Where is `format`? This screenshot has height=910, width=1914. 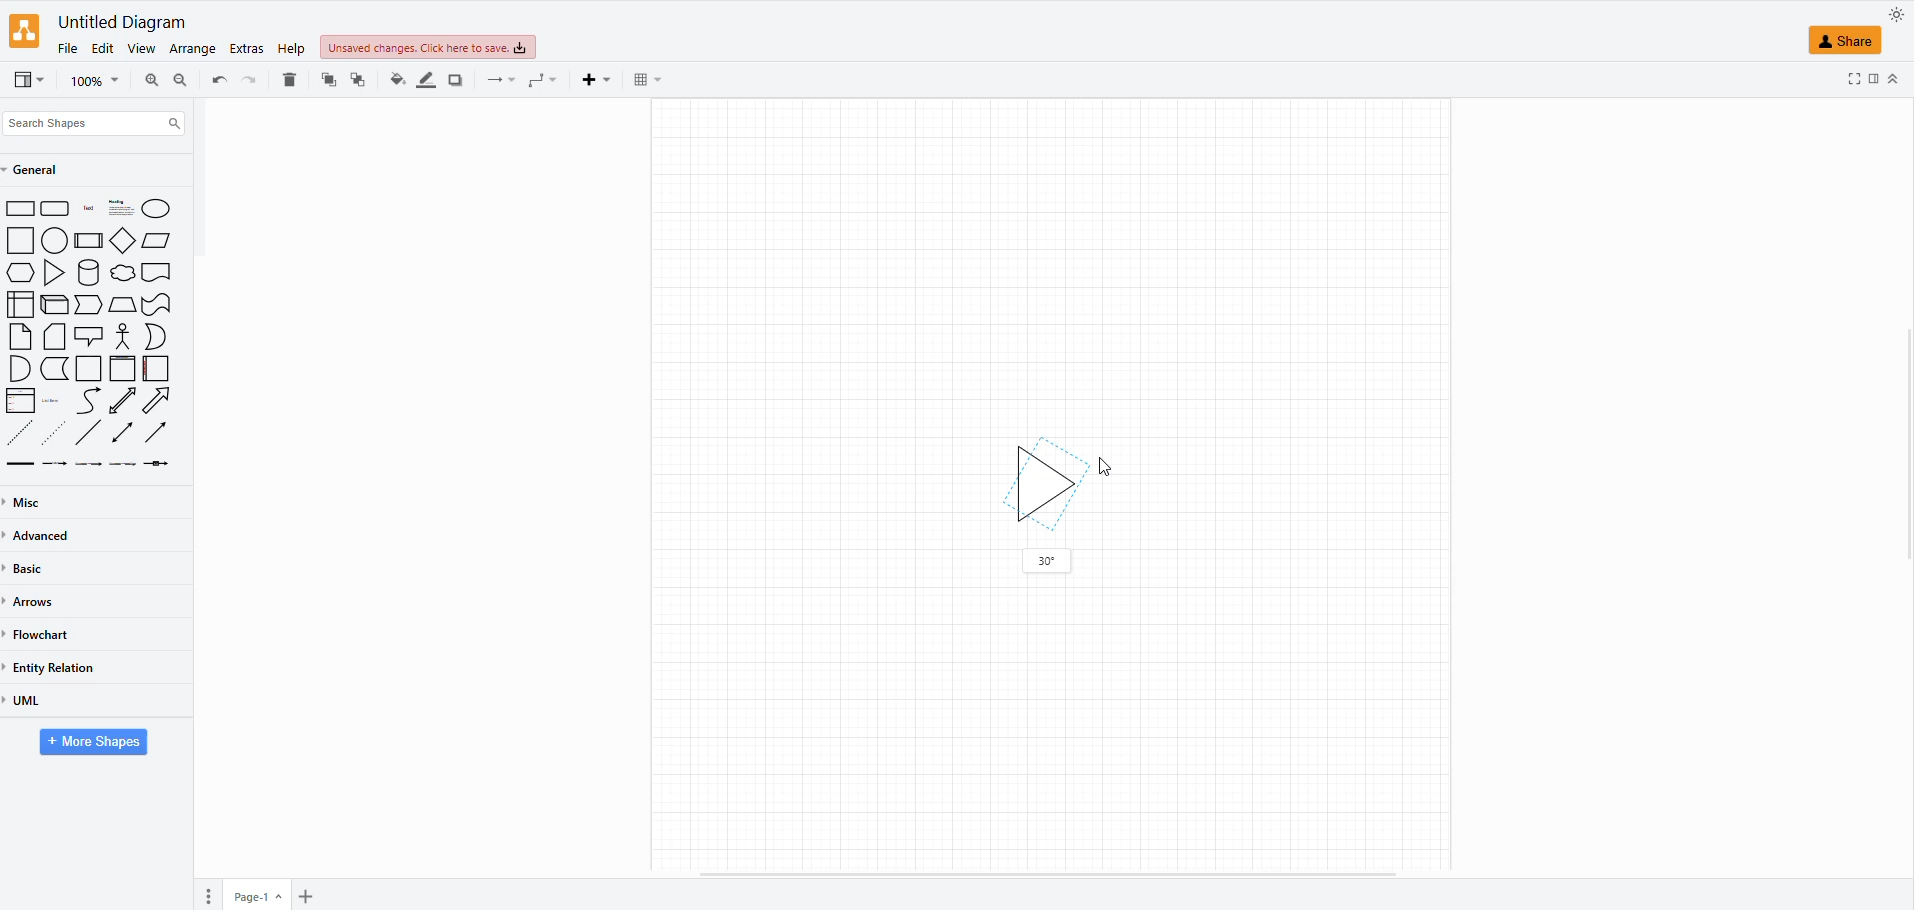 format is located at coordinates (1871, 81).